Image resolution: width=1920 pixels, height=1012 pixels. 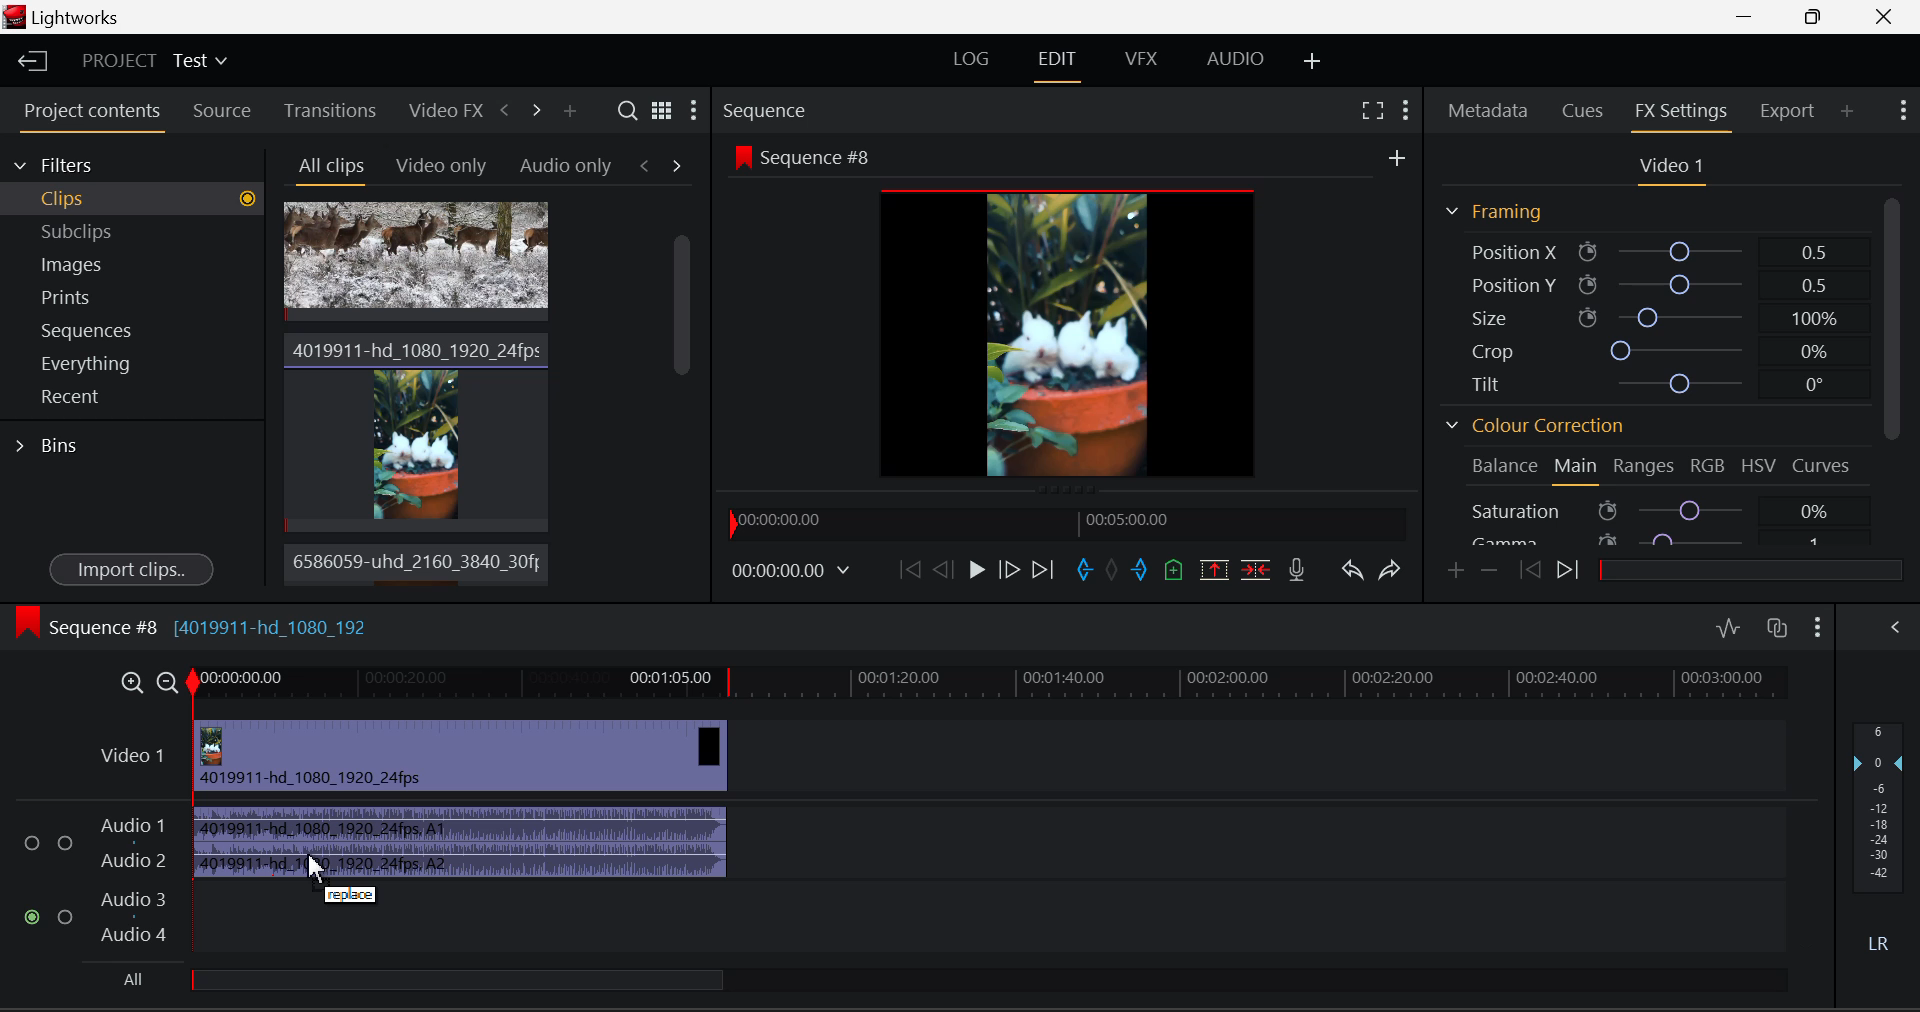 What do you see at coordinates (1139, 58) in the screenshot?
I see `VFX Layout` at bounding box center [1139, 58].